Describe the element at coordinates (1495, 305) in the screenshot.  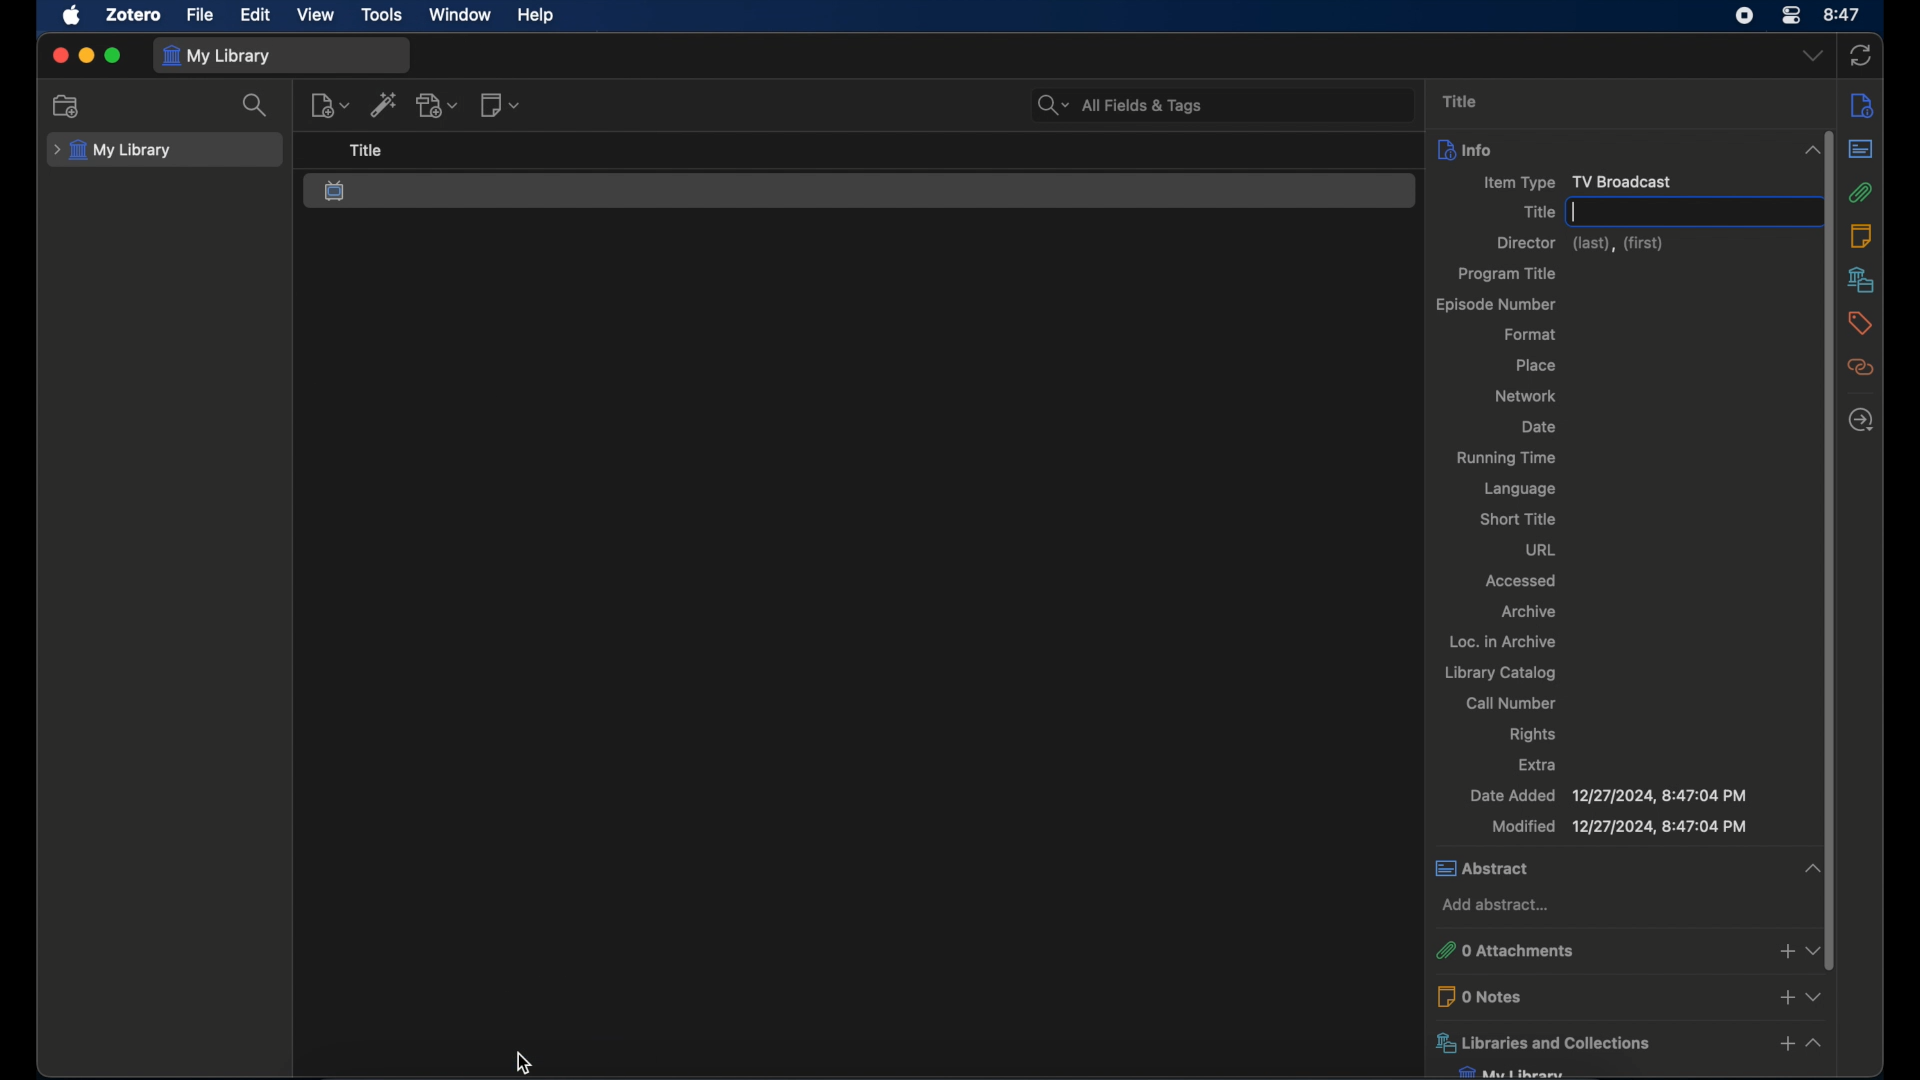
I see `episode number` at that location.